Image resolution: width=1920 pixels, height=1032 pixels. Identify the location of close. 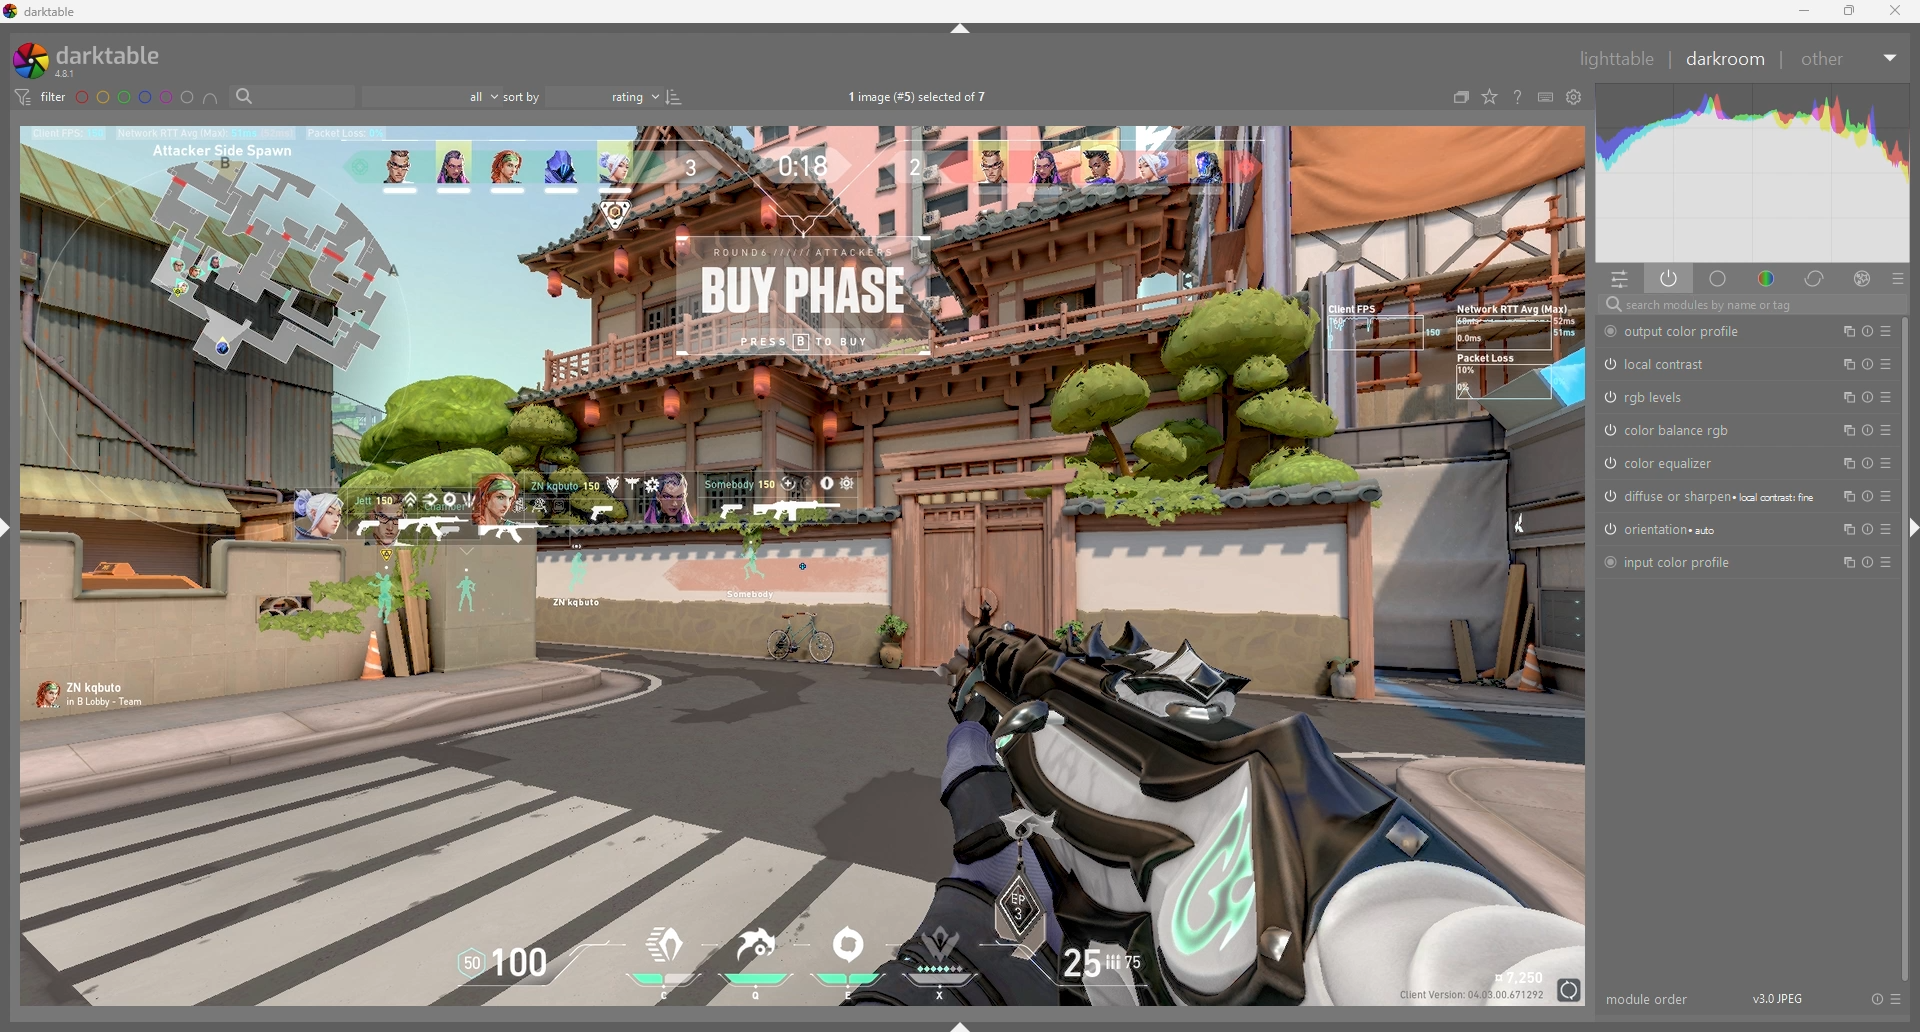
(1898, 9).